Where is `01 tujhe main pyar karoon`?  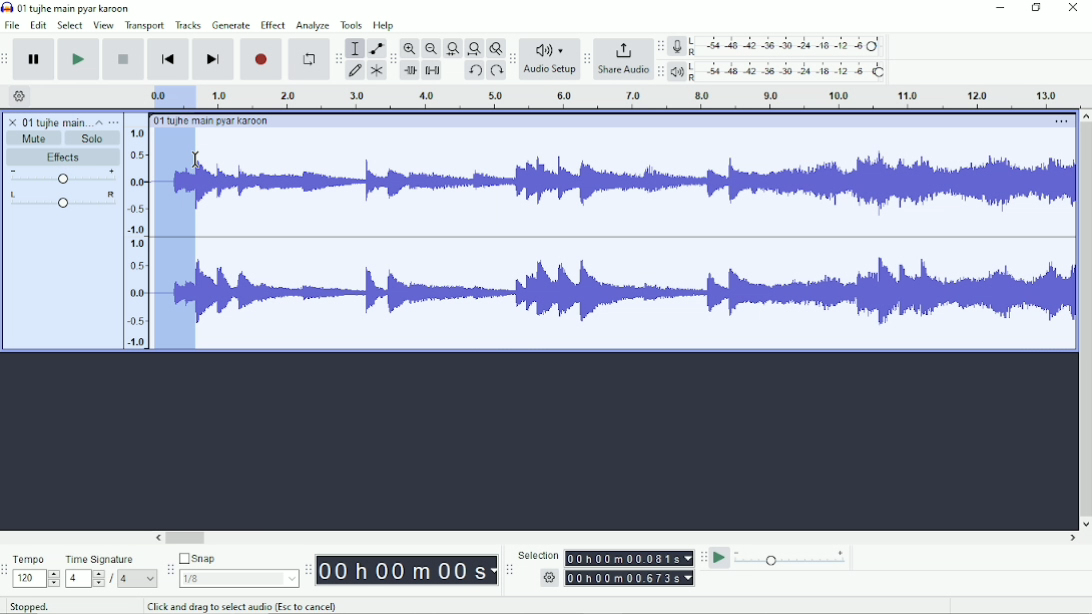
01 tujhe main pyar karoon is located at coordinates (78, 8).